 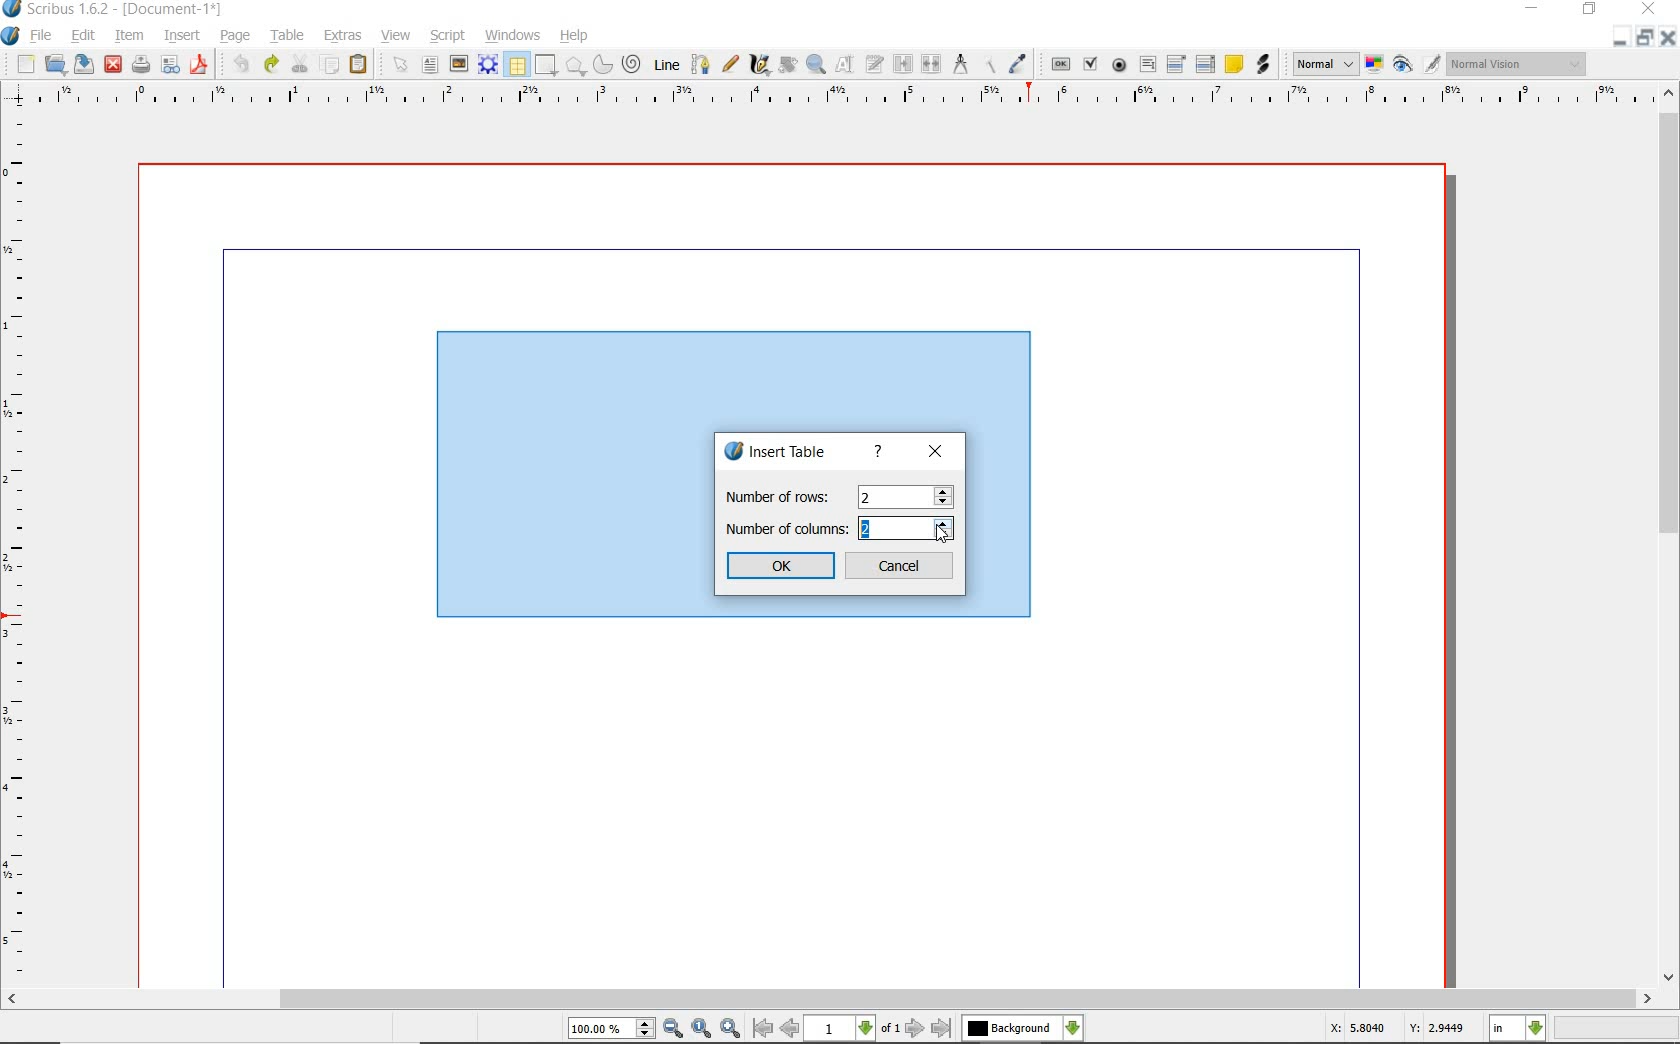 I want to click on line, so click(x=667, y=63).